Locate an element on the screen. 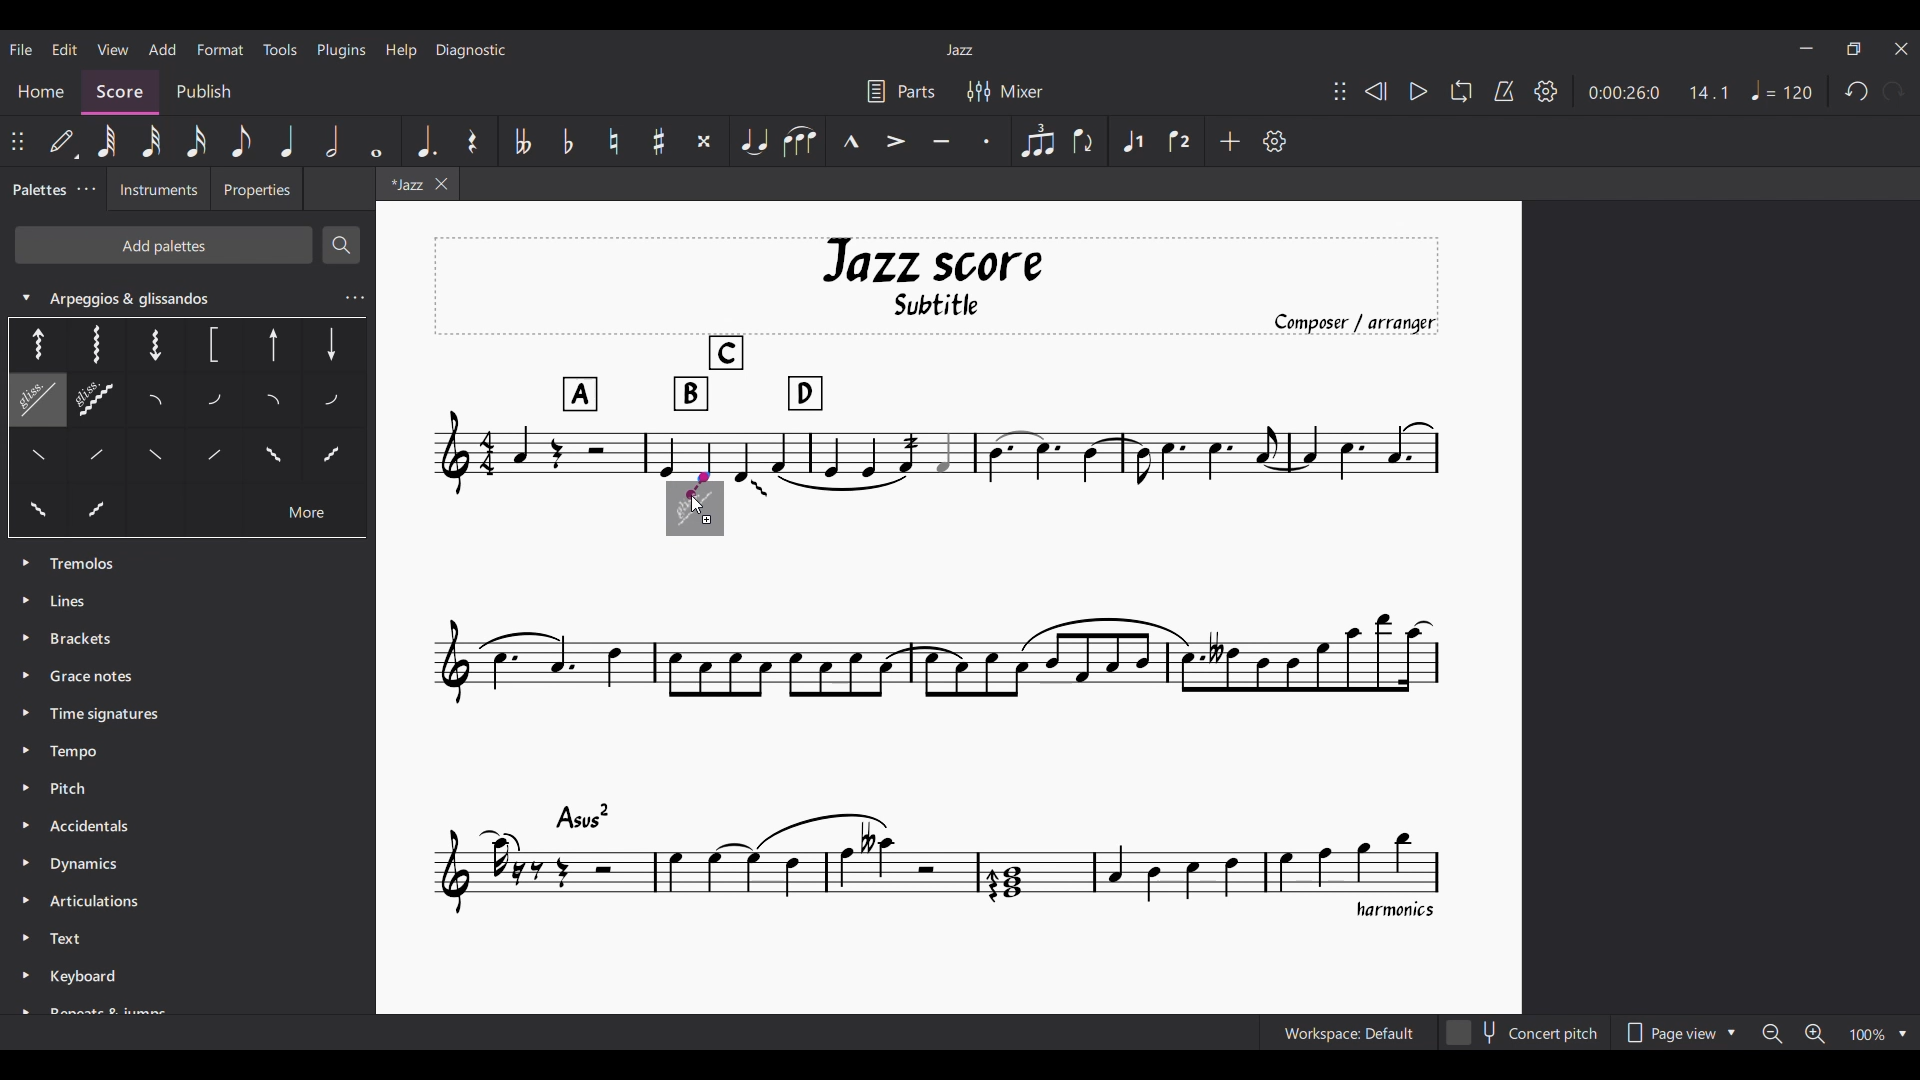 The height and width of the screenshot is (1080, 1920). Properties is located at coordinates (262, 191).